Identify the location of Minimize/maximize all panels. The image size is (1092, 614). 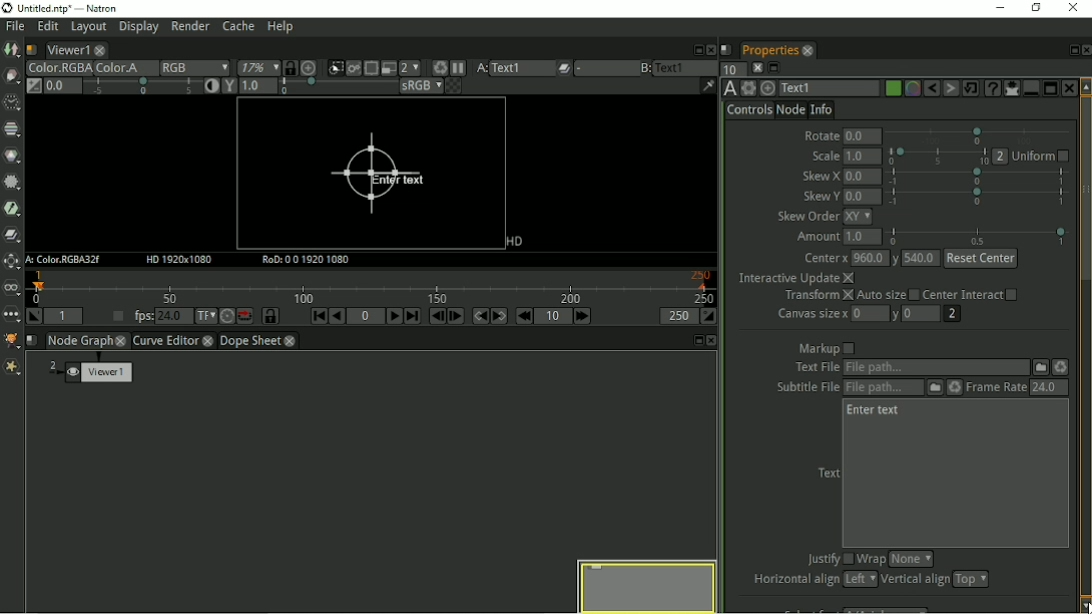
(776, 68).